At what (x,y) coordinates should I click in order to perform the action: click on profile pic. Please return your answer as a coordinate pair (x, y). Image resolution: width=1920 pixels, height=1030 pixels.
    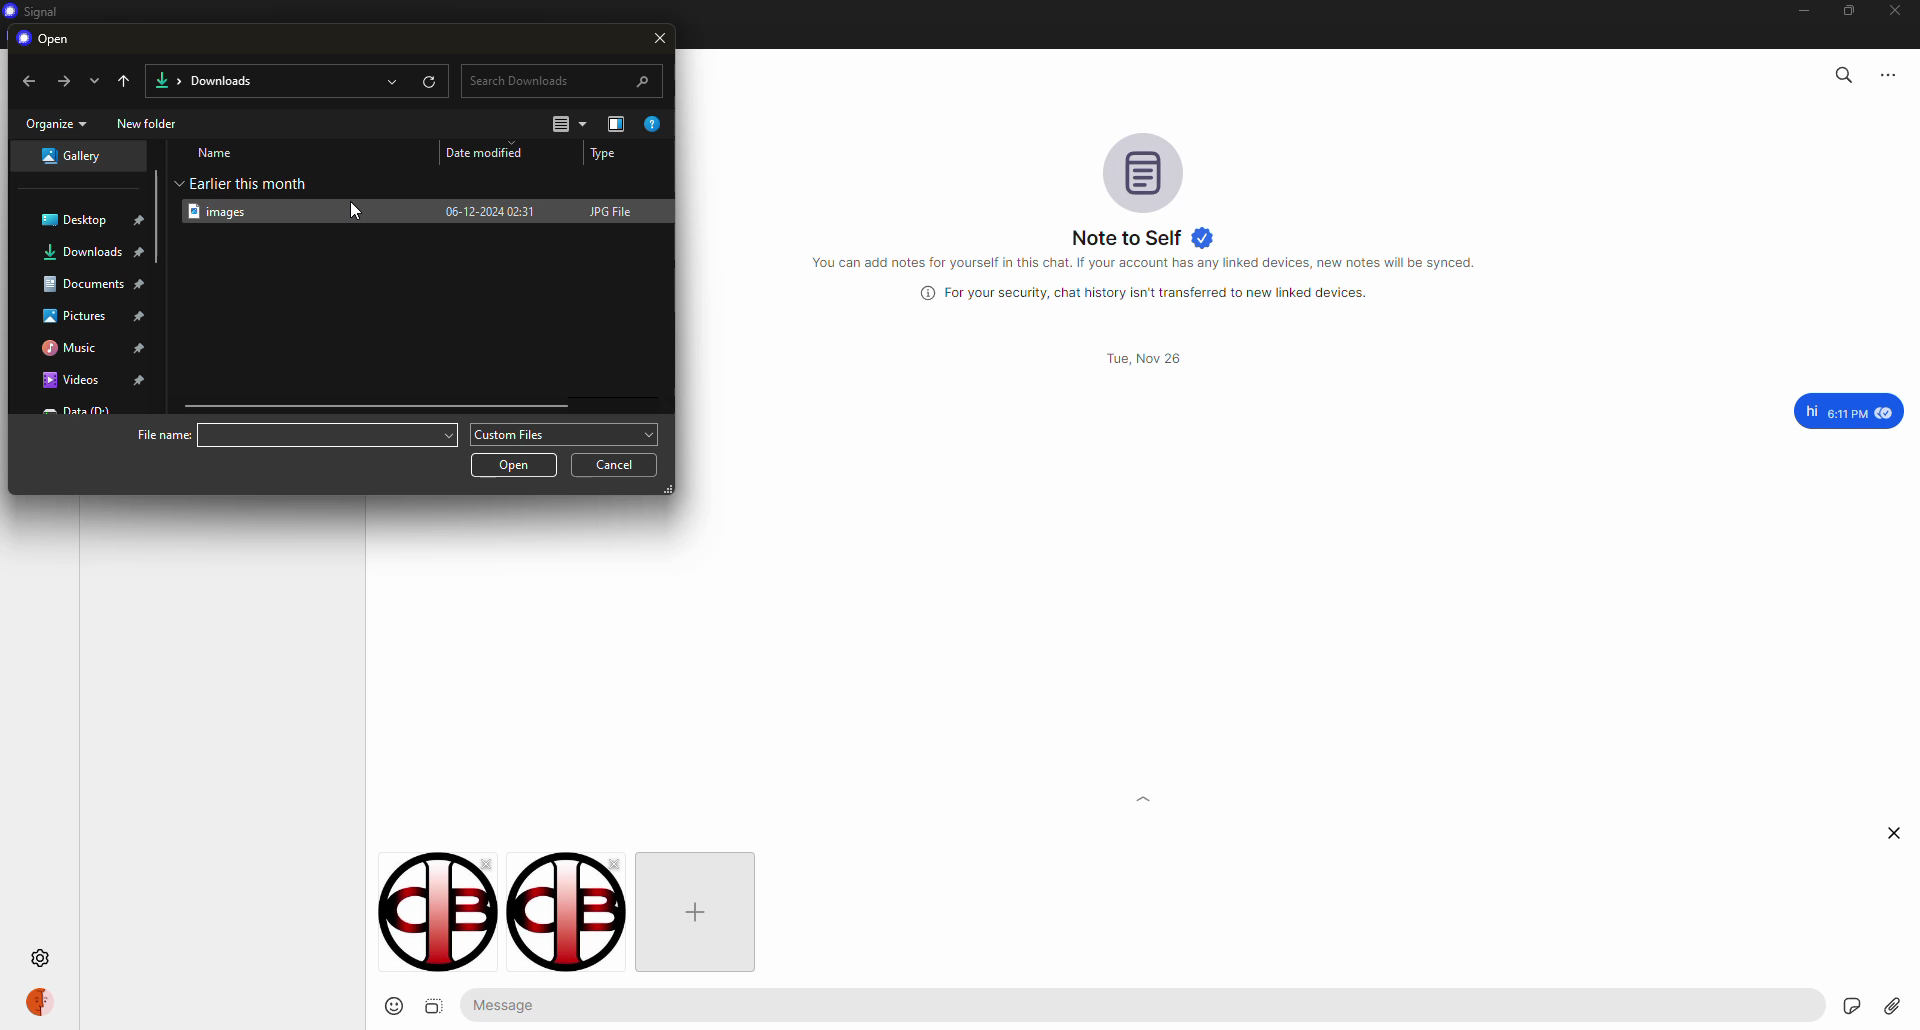
    Looking at the image, I should click on (1142, 170).